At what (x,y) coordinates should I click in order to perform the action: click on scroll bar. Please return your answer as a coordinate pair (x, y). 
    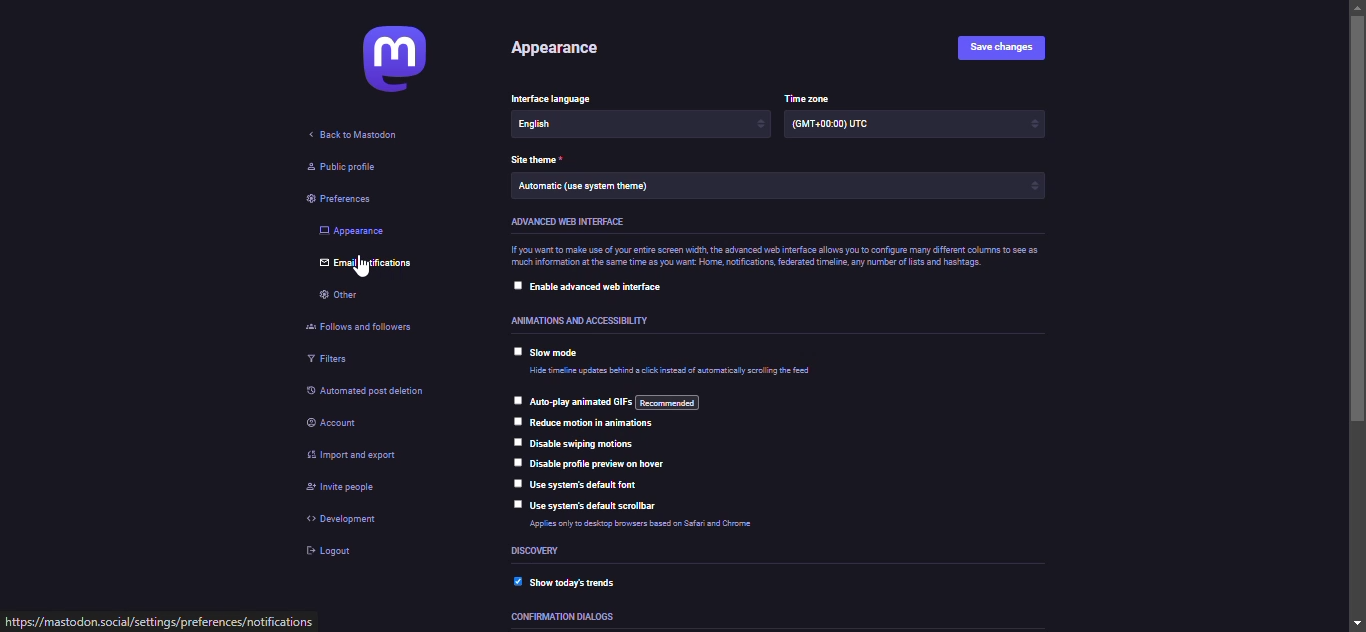
    Looking at the image, I should click on (1359, 317).